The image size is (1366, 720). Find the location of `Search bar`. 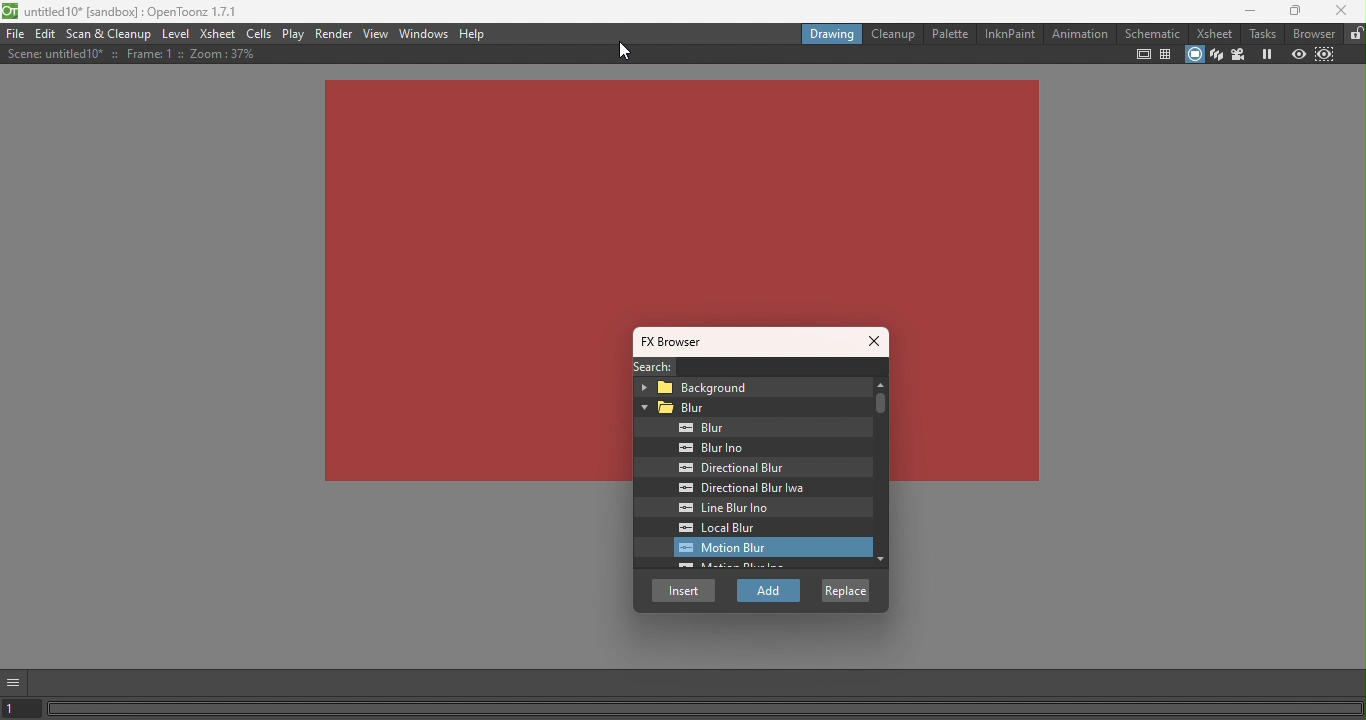

Search bar is located at coordinates (785, 367).